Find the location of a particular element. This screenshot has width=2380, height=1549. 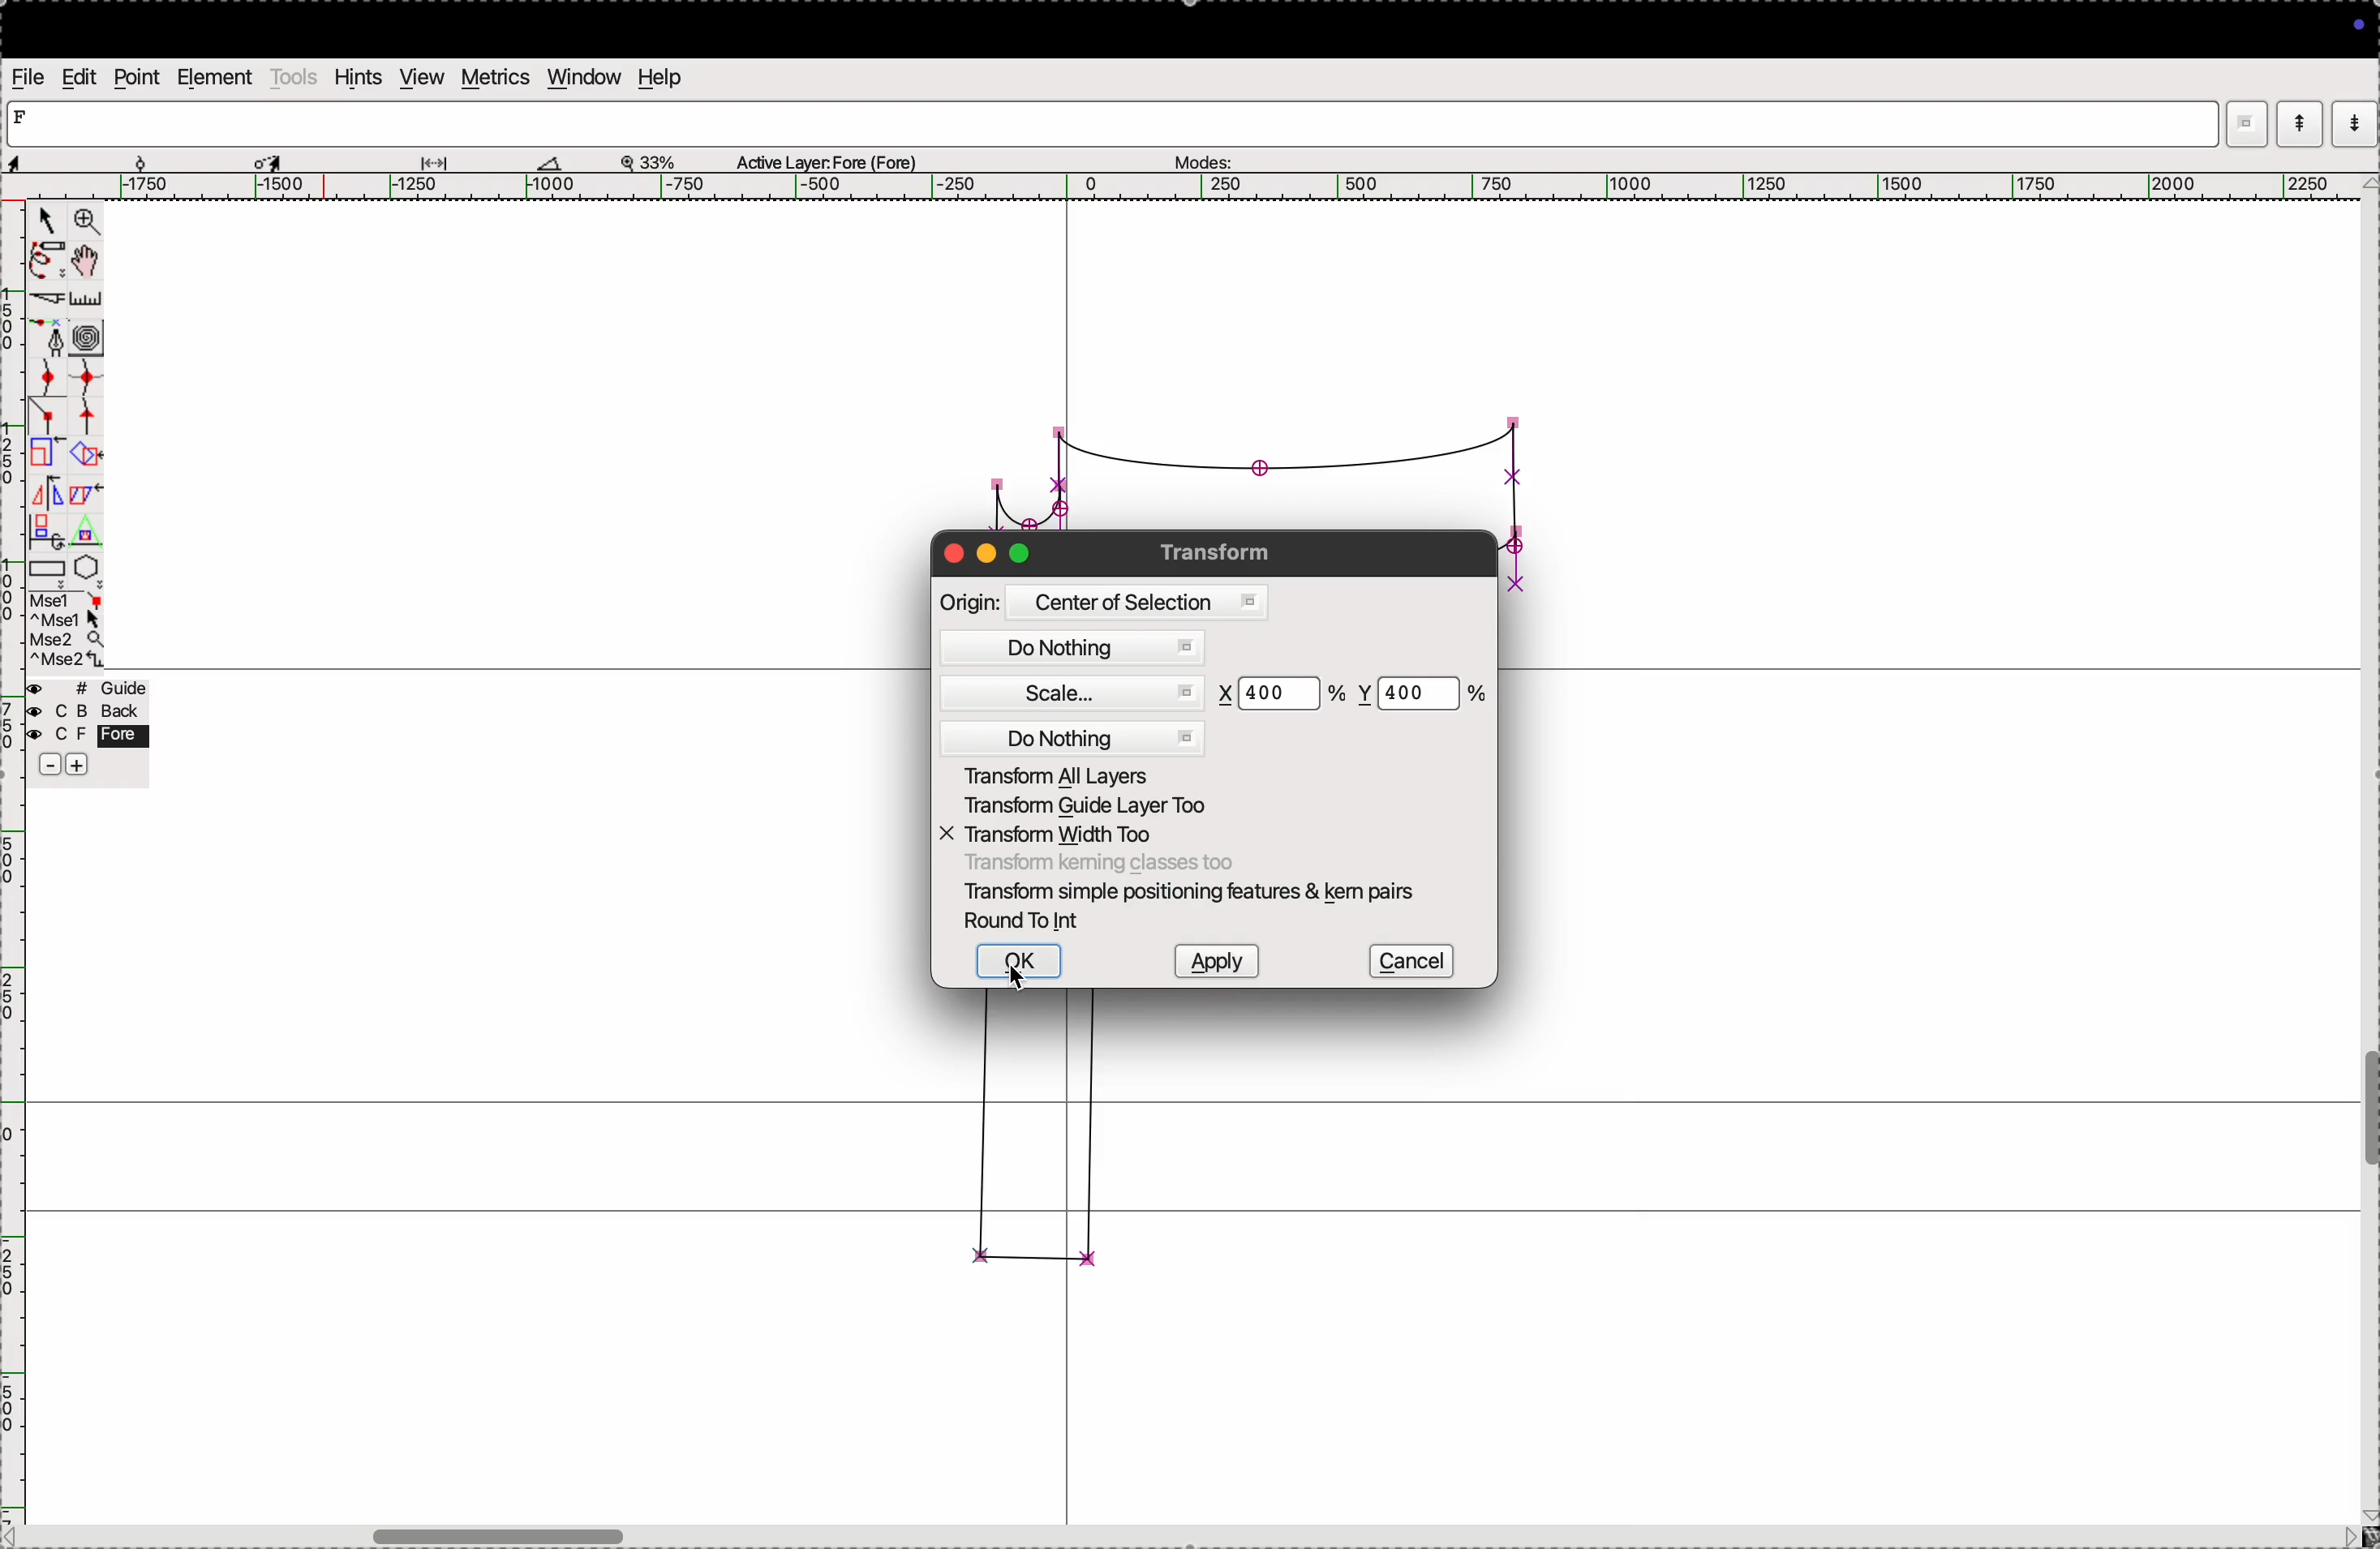

metrics is located at coordinates (497, 77).